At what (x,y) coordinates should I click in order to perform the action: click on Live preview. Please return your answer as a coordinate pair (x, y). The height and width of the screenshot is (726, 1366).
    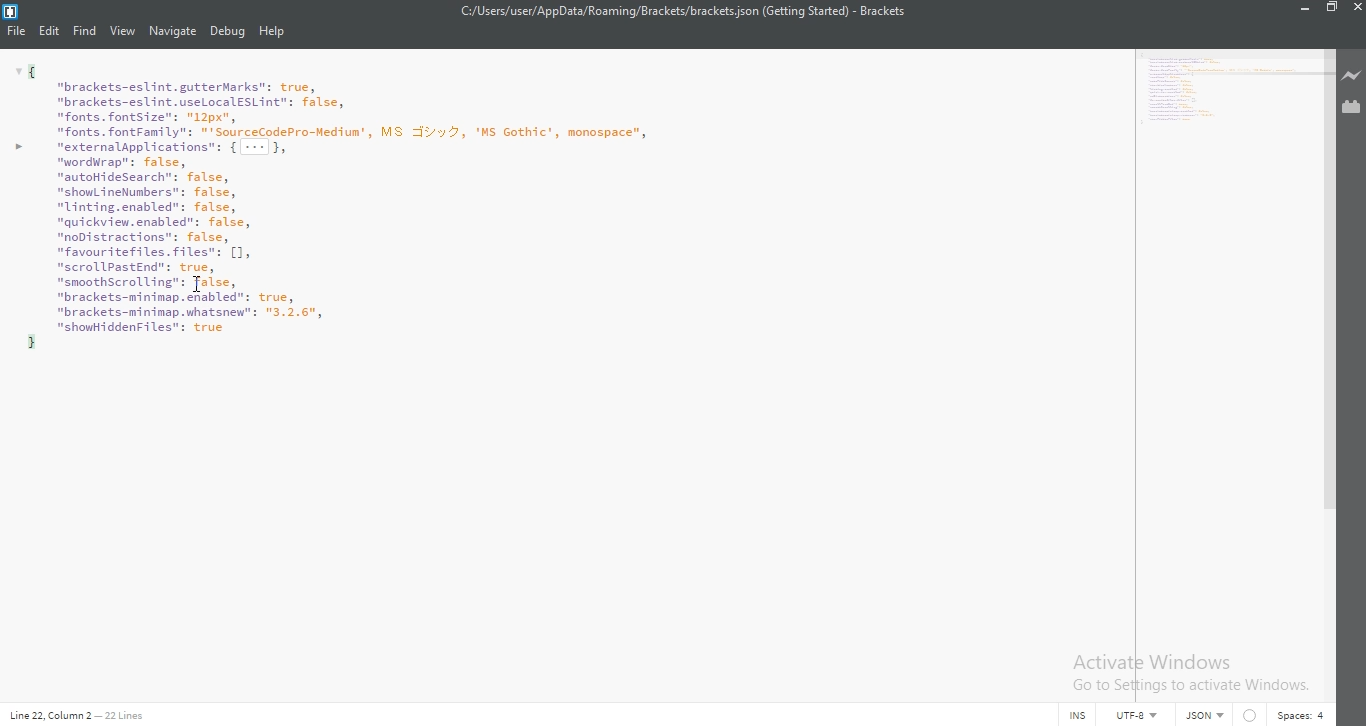
    Looking at the image, I should click on (1353, 77).